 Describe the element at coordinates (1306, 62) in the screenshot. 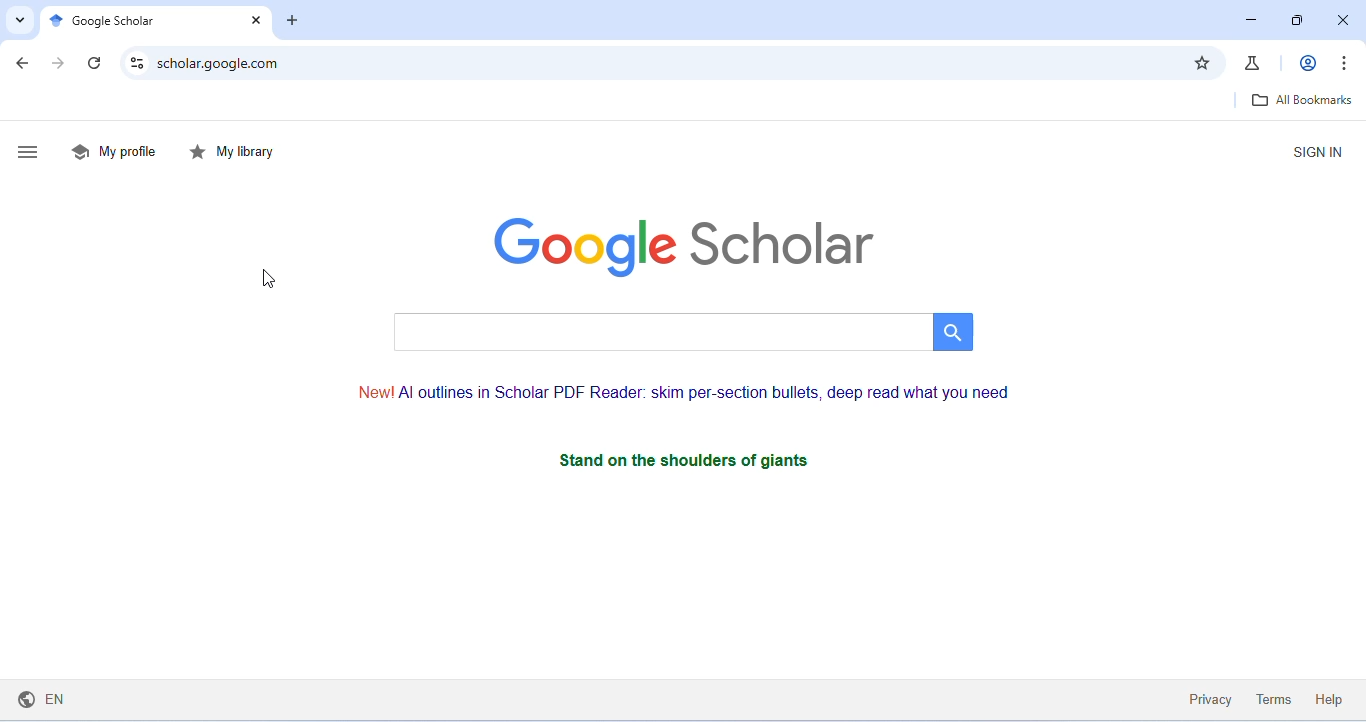

I see `account` at that location.